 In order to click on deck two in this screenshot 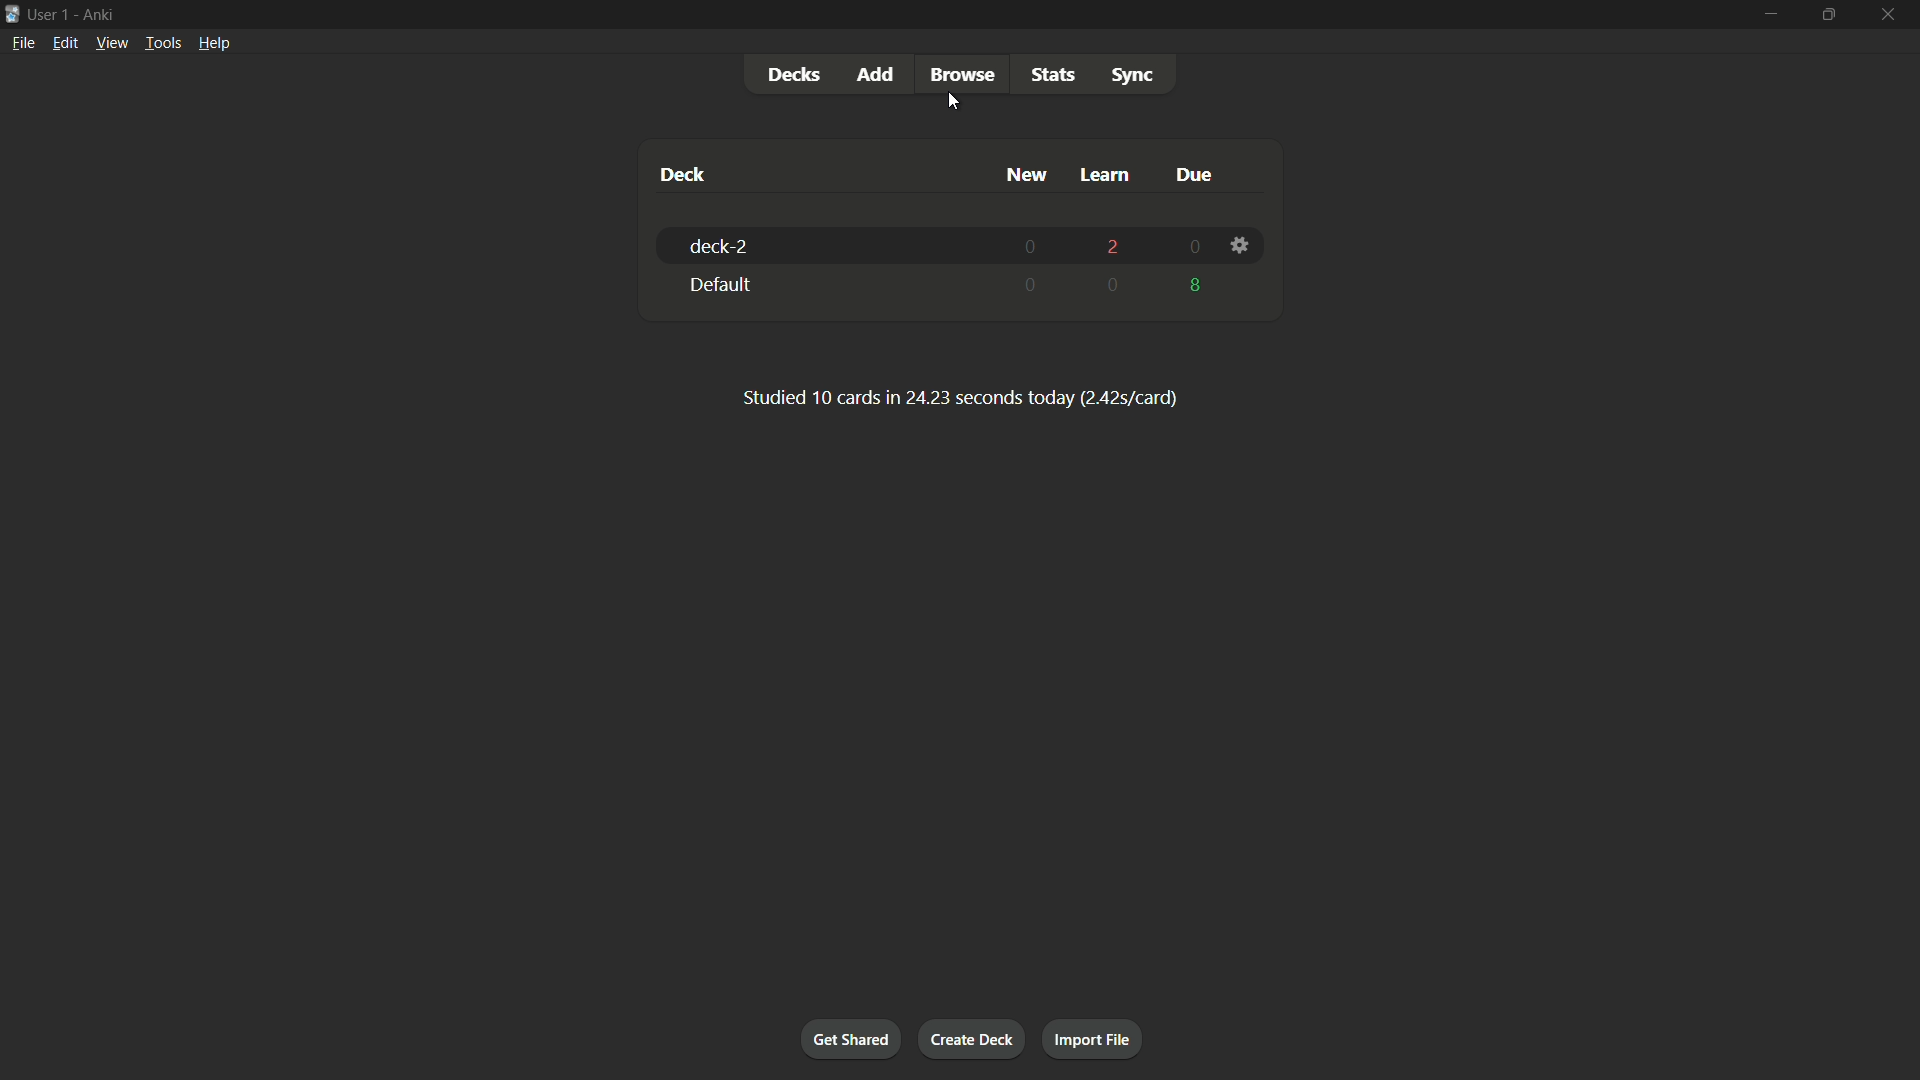, I will do `click(722, 248)`.